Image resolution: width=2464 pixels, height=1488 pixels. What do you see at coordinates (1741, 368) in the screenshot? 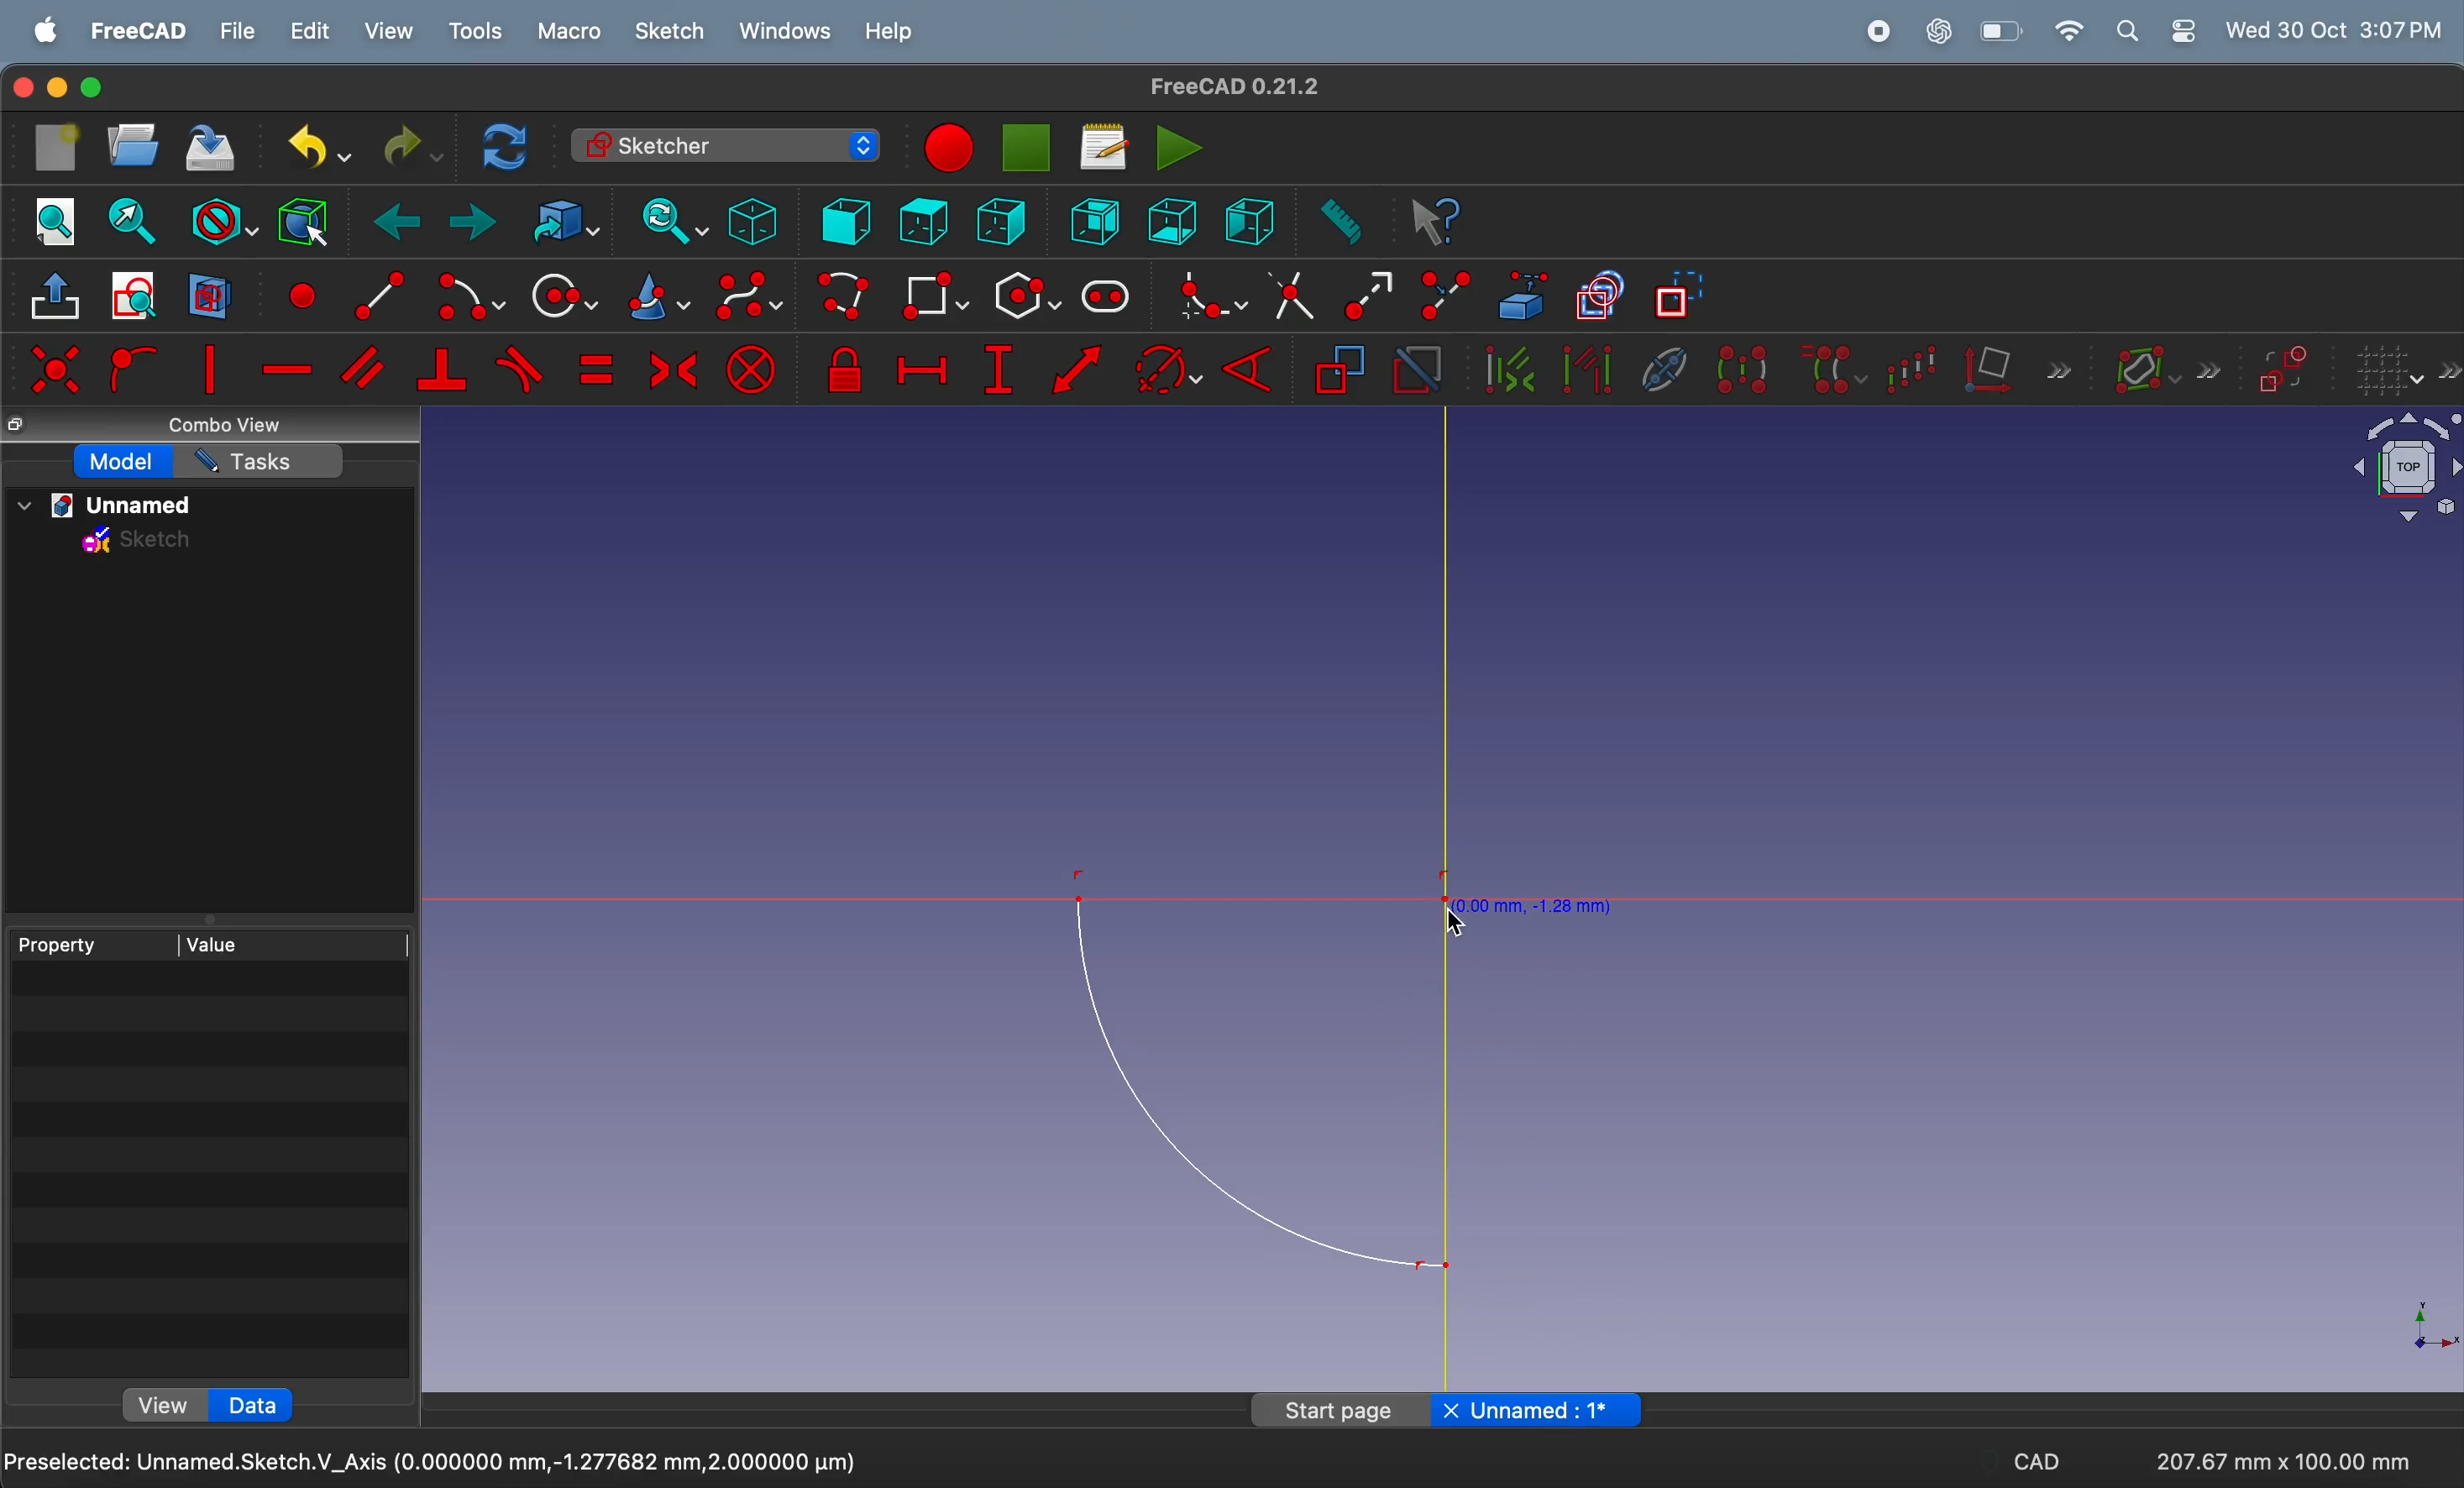
I see `symmetry` at bounding box center [1741, 368].